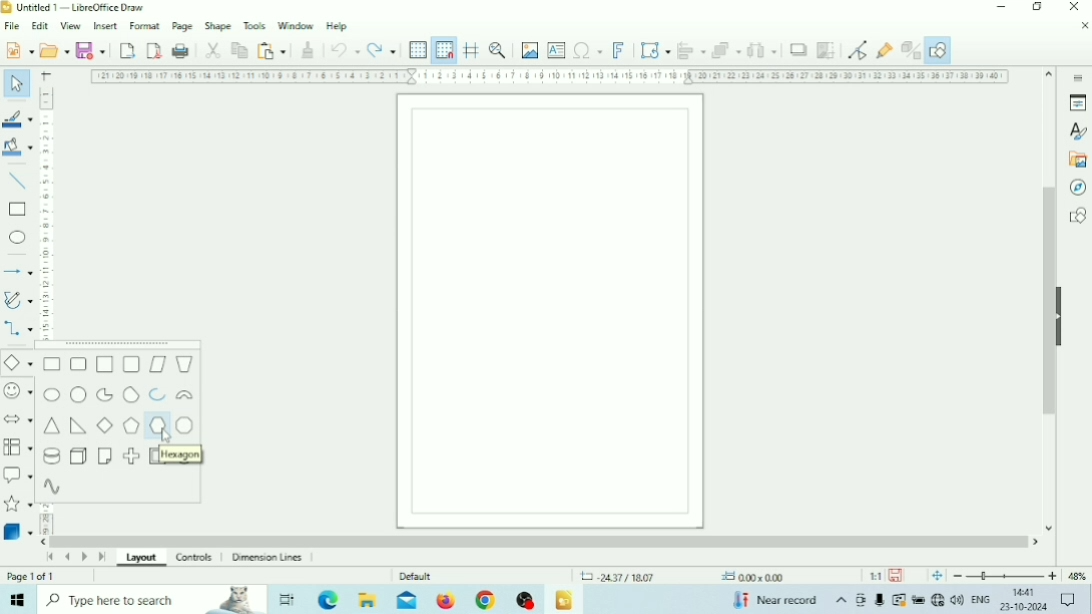  I want to click on Select, so click(17, 82).